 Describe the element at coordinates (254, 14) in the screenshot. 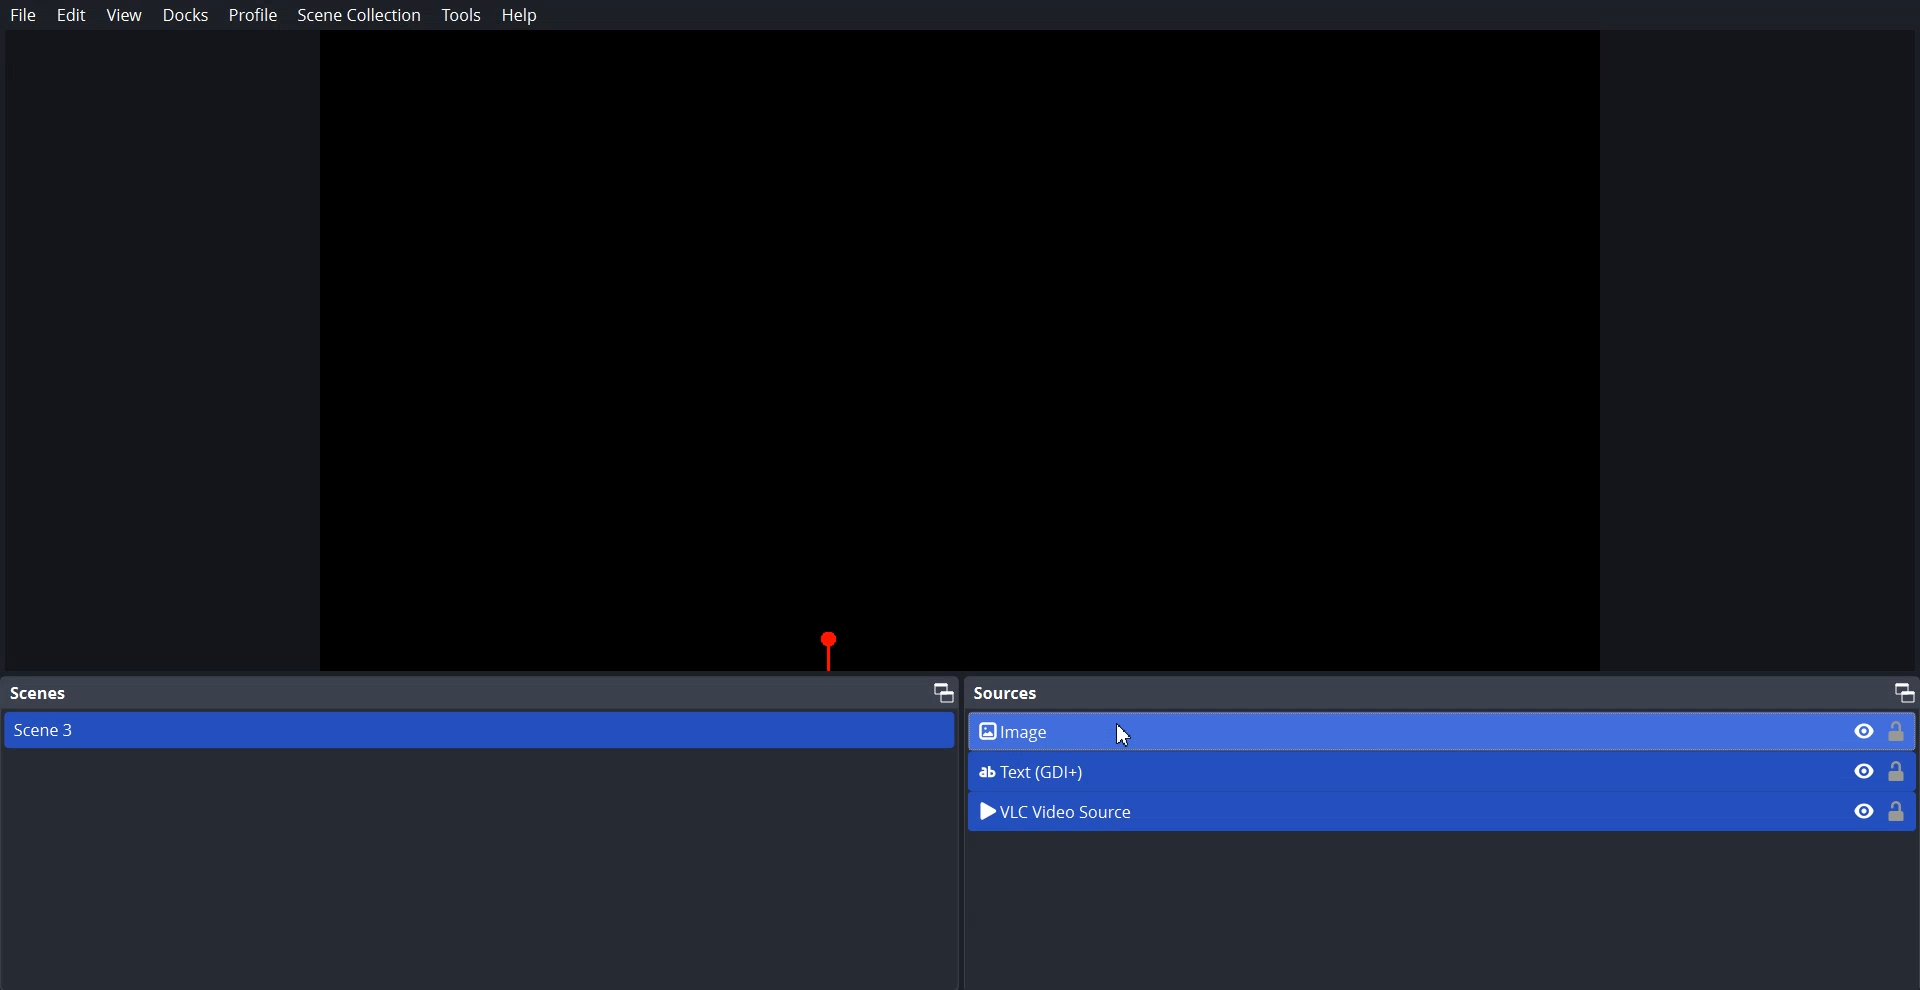

I see `Profile` at that location.